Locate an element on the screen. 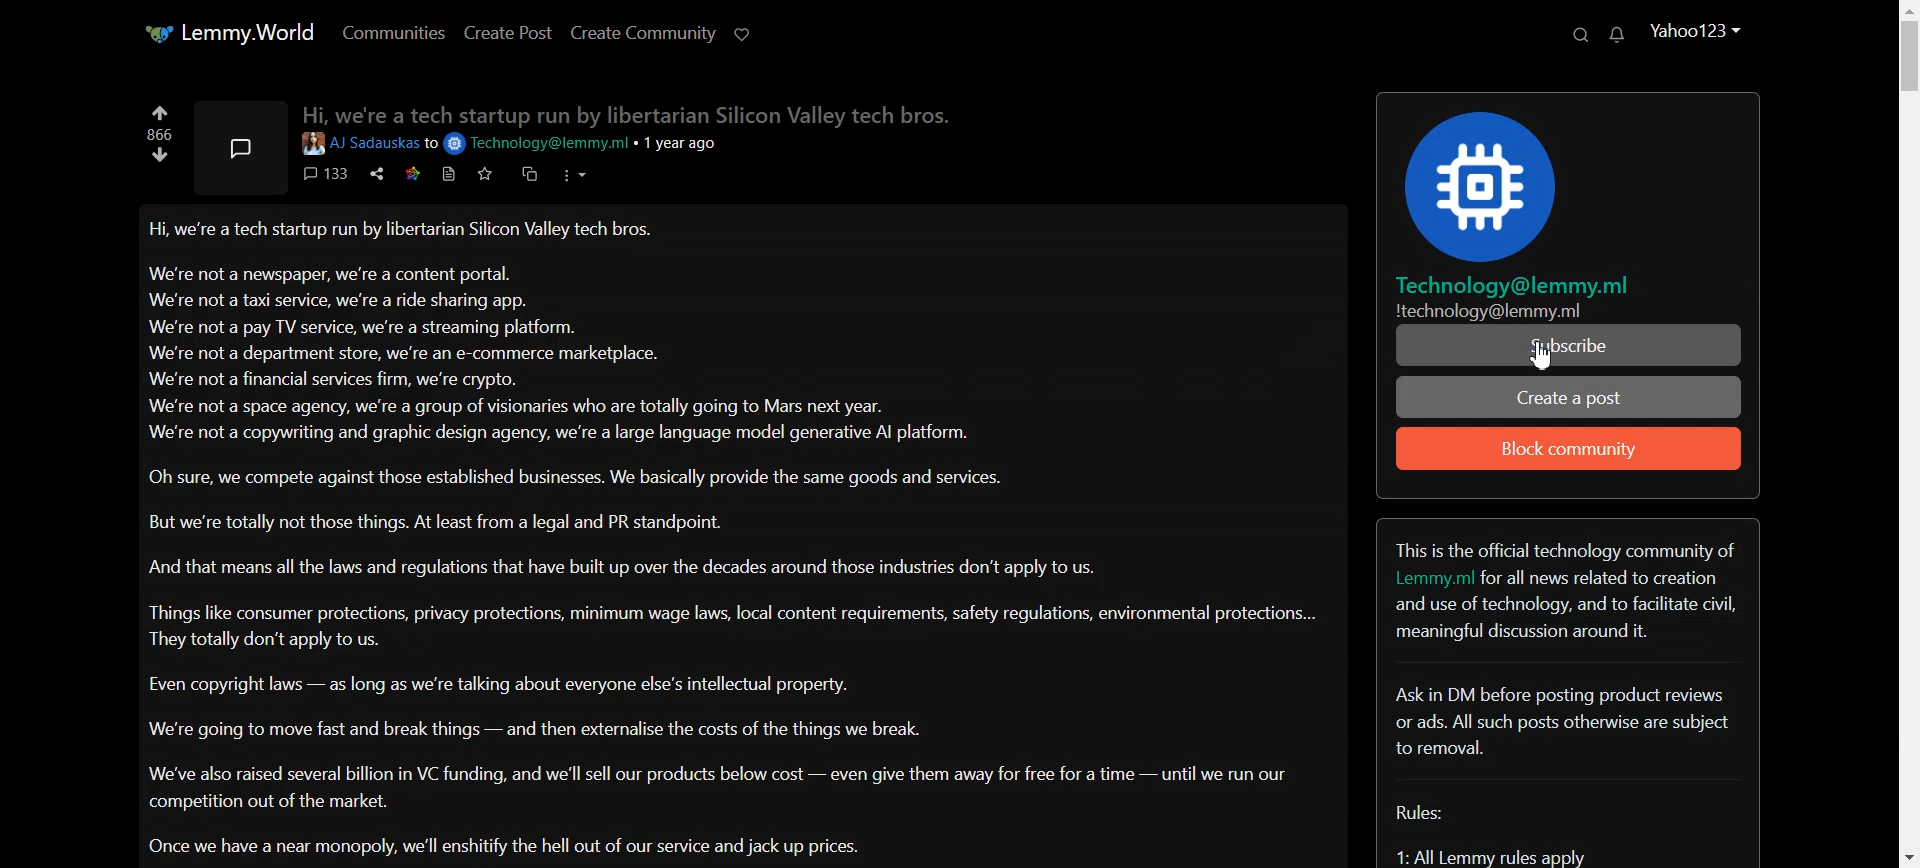 The width and height of the screenshot is (1920, 868). Link is located at coordinates (410, 173).